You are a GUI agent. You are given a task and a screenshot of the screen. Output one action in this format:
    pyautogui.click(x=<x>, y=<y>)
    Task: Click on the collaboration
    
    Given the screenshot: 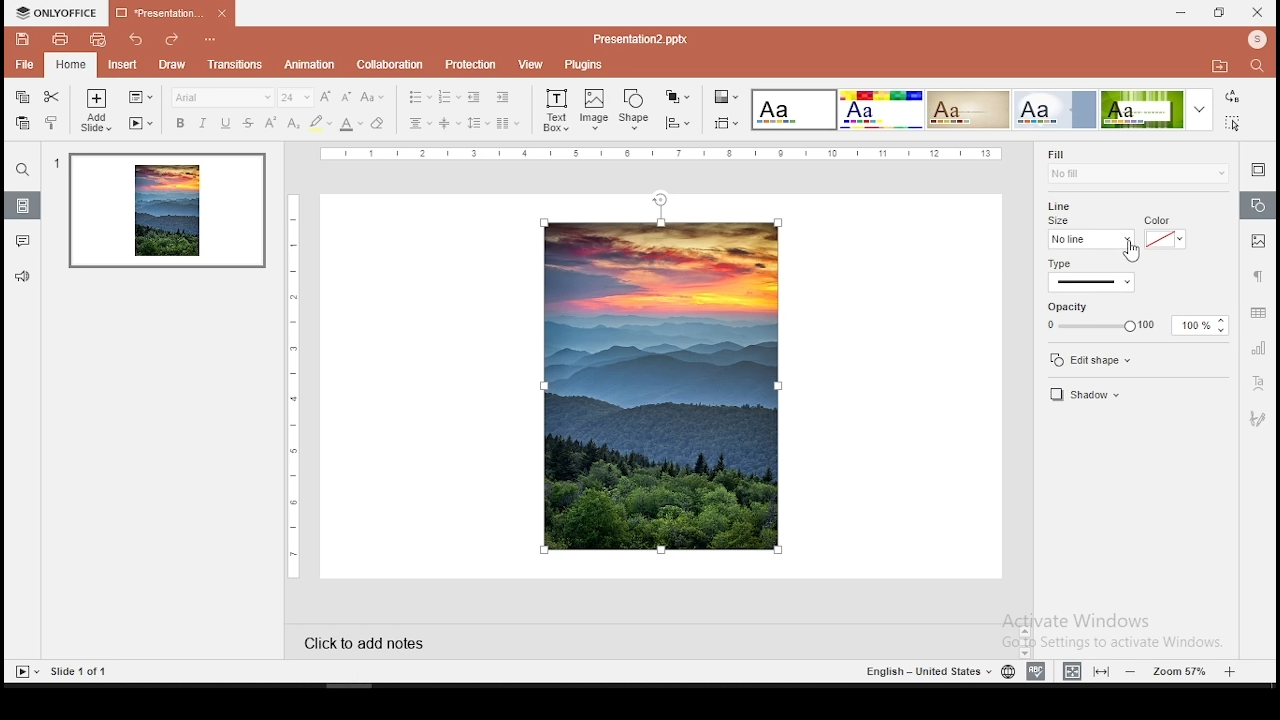 What is the action you would take?
    pyautogui.click(x=393, y=65)
    